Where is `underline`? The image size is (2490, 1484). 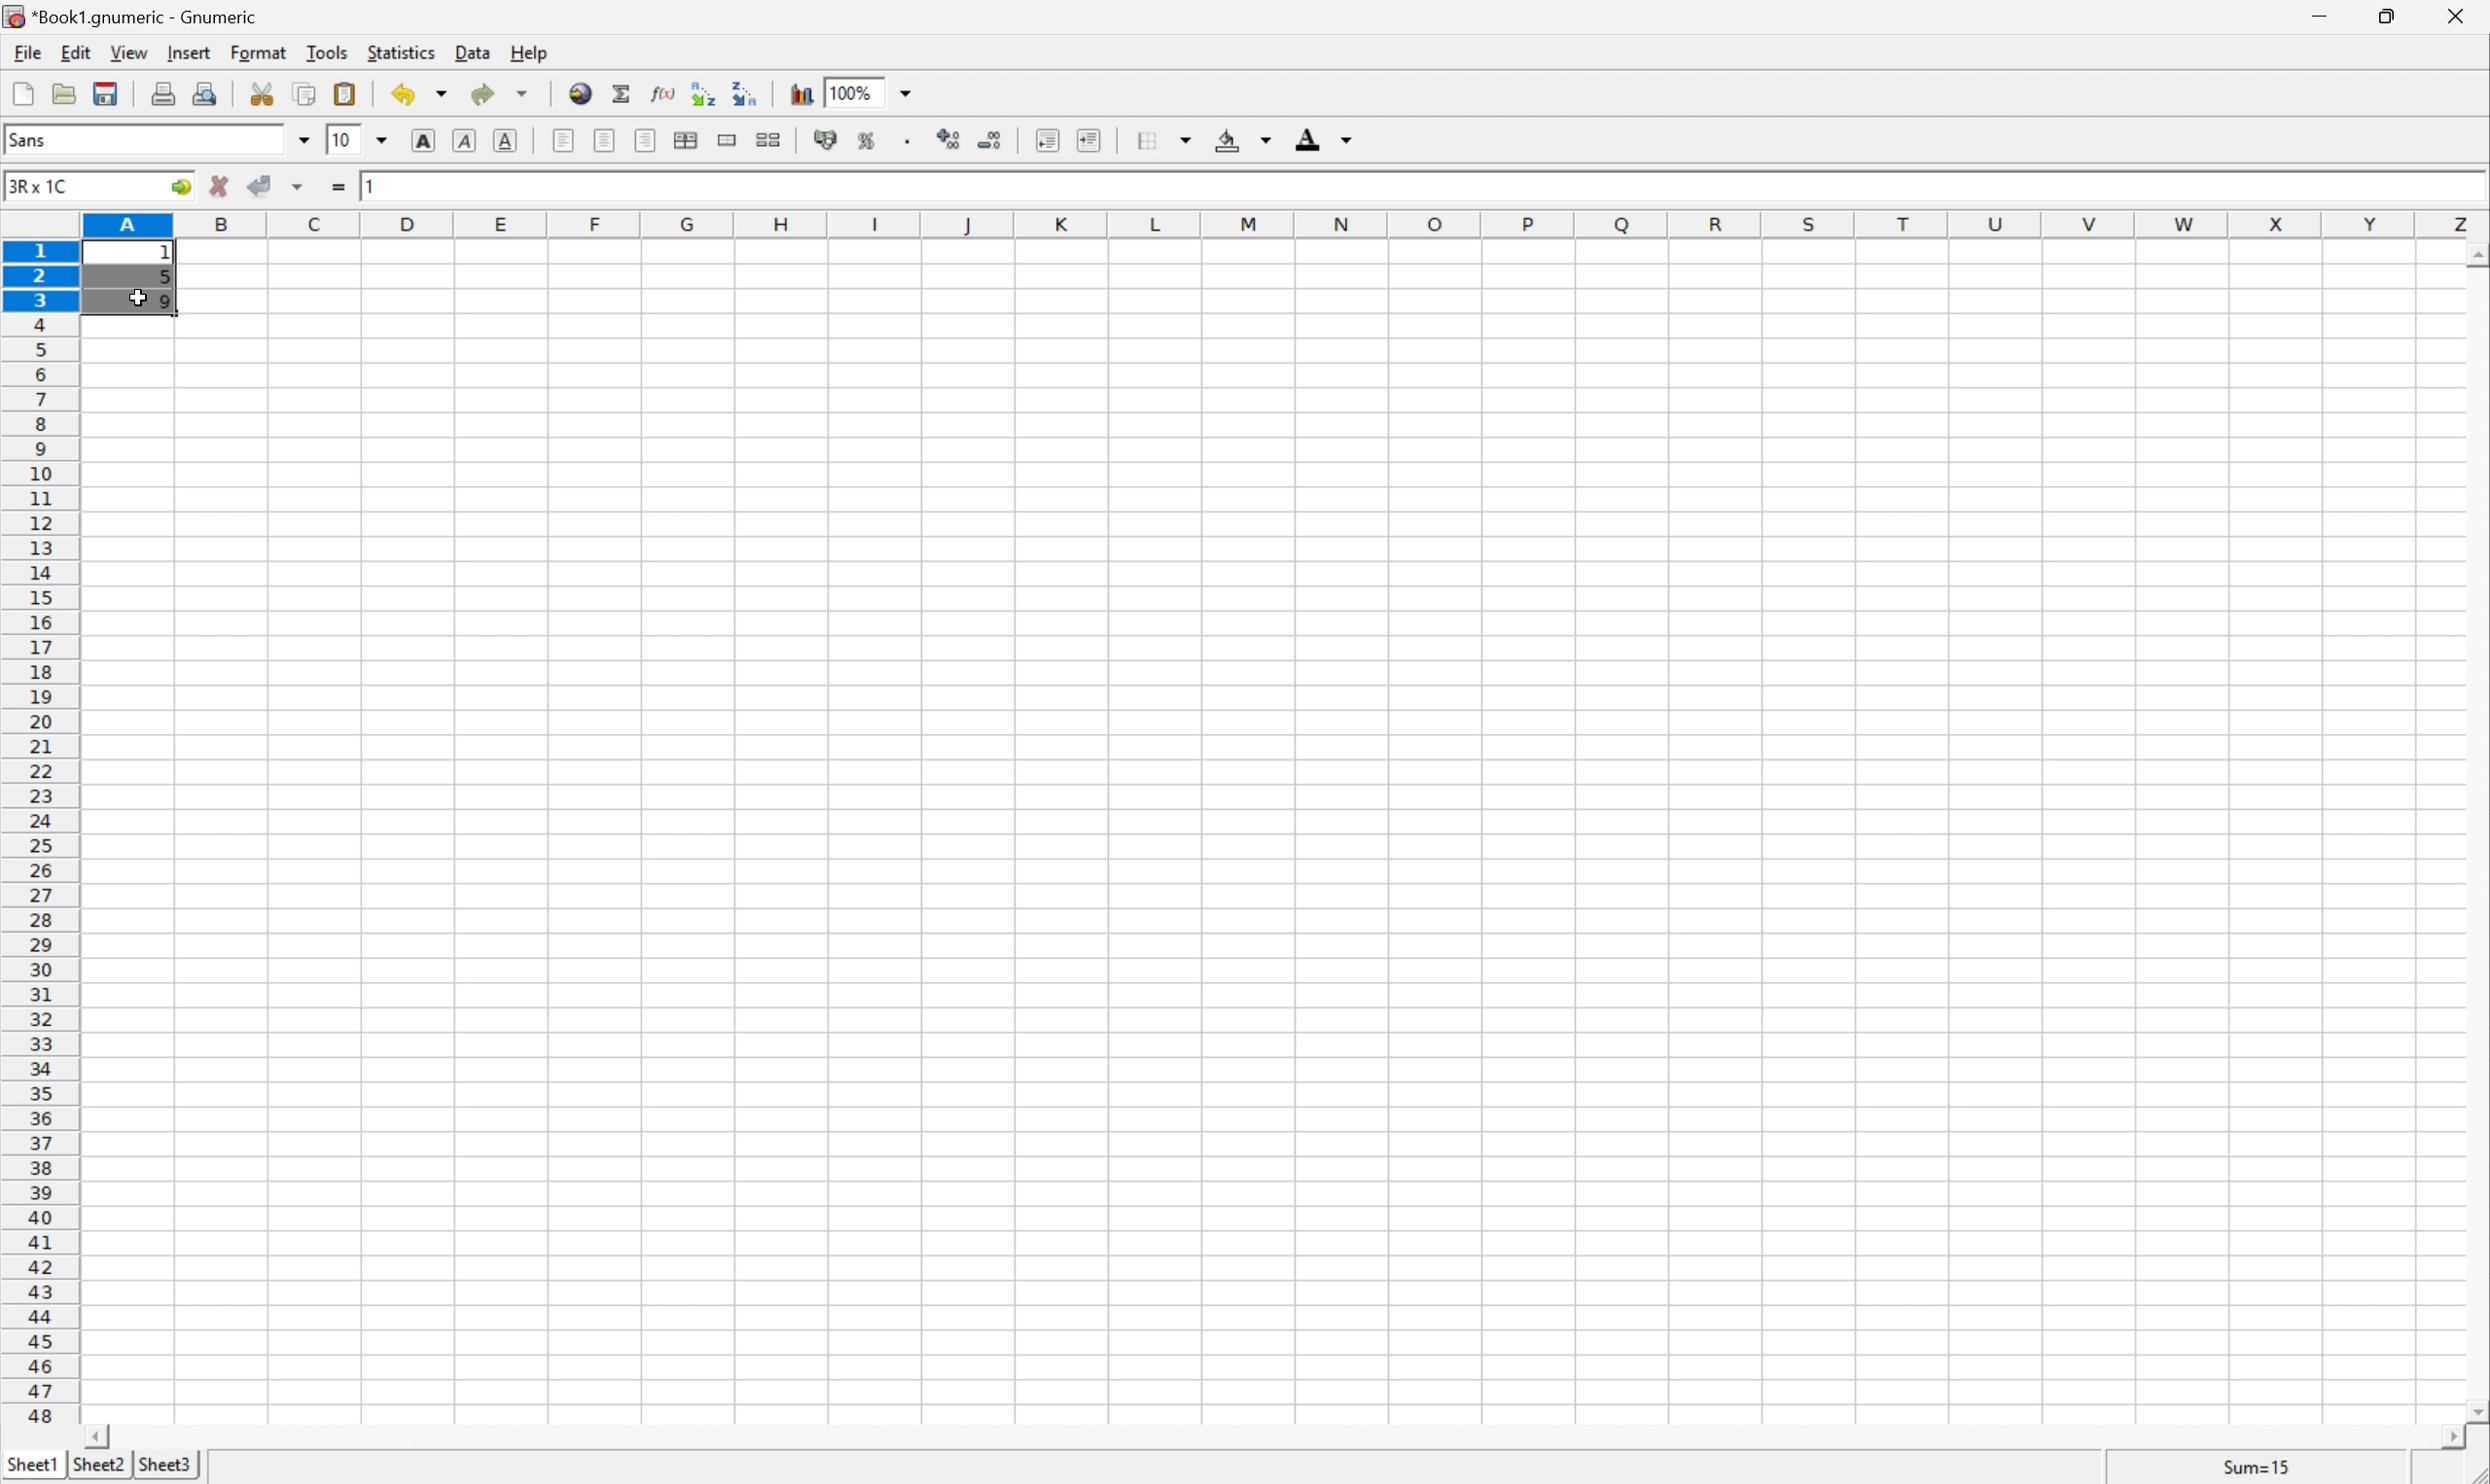 underline is located at coordinates (509, 141).